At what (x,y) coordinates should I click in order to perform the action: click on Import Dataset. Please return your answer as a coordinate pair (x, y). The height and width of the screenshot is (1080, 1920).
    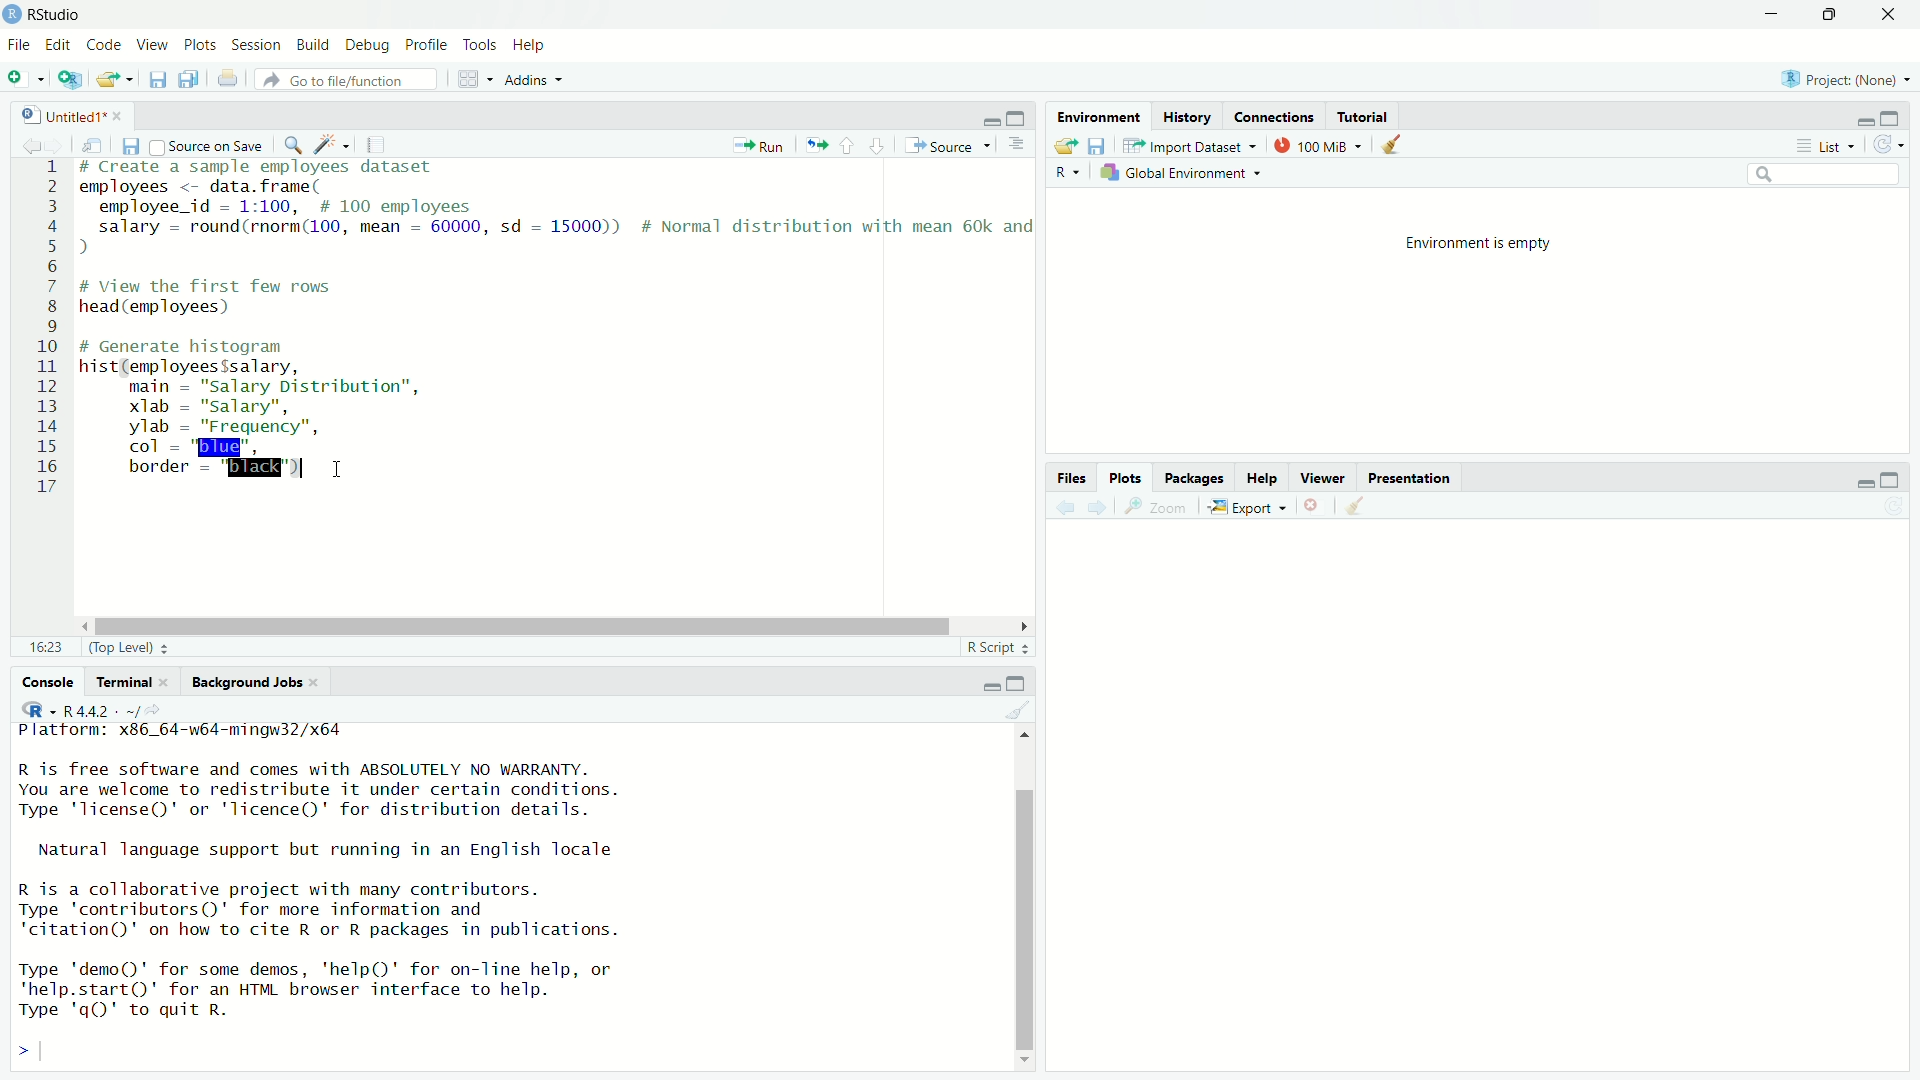
    Looking at the image, I should click on (1192, 145).